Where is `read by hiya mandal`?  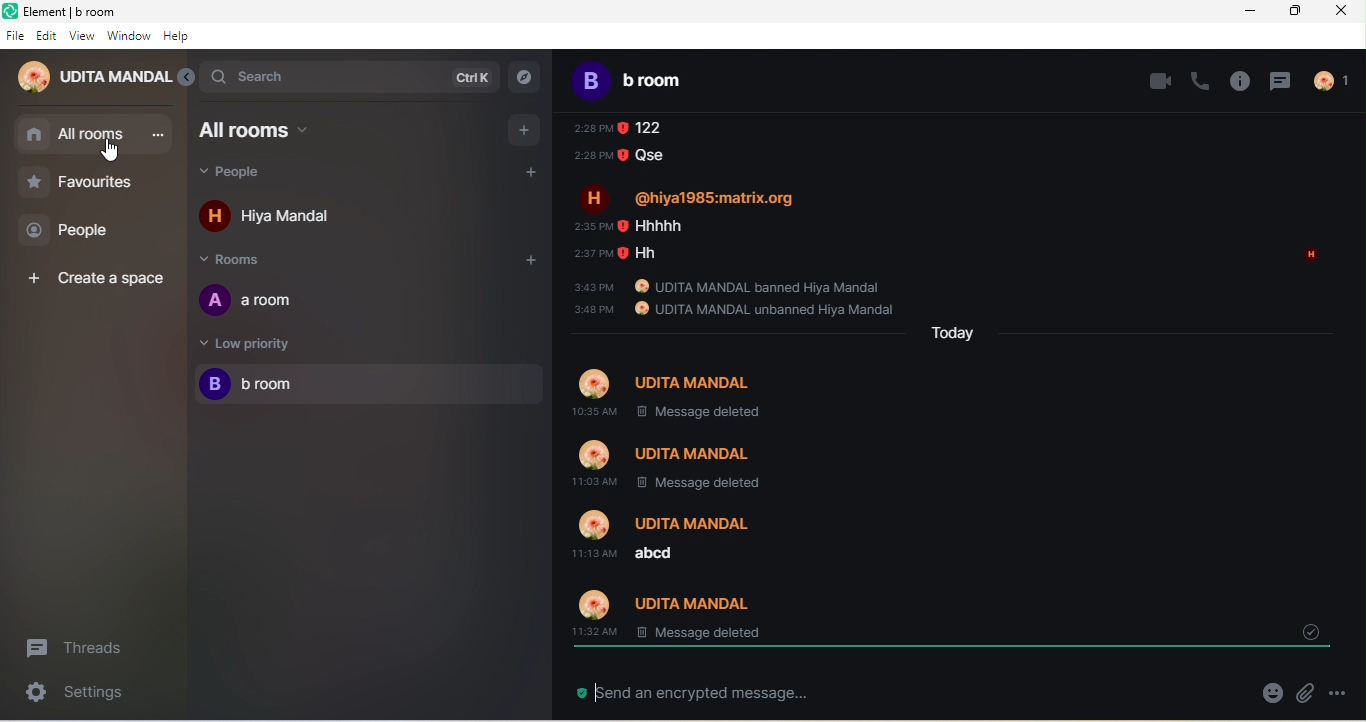 read by hiya mandal is located at coordinates (1308, 259).